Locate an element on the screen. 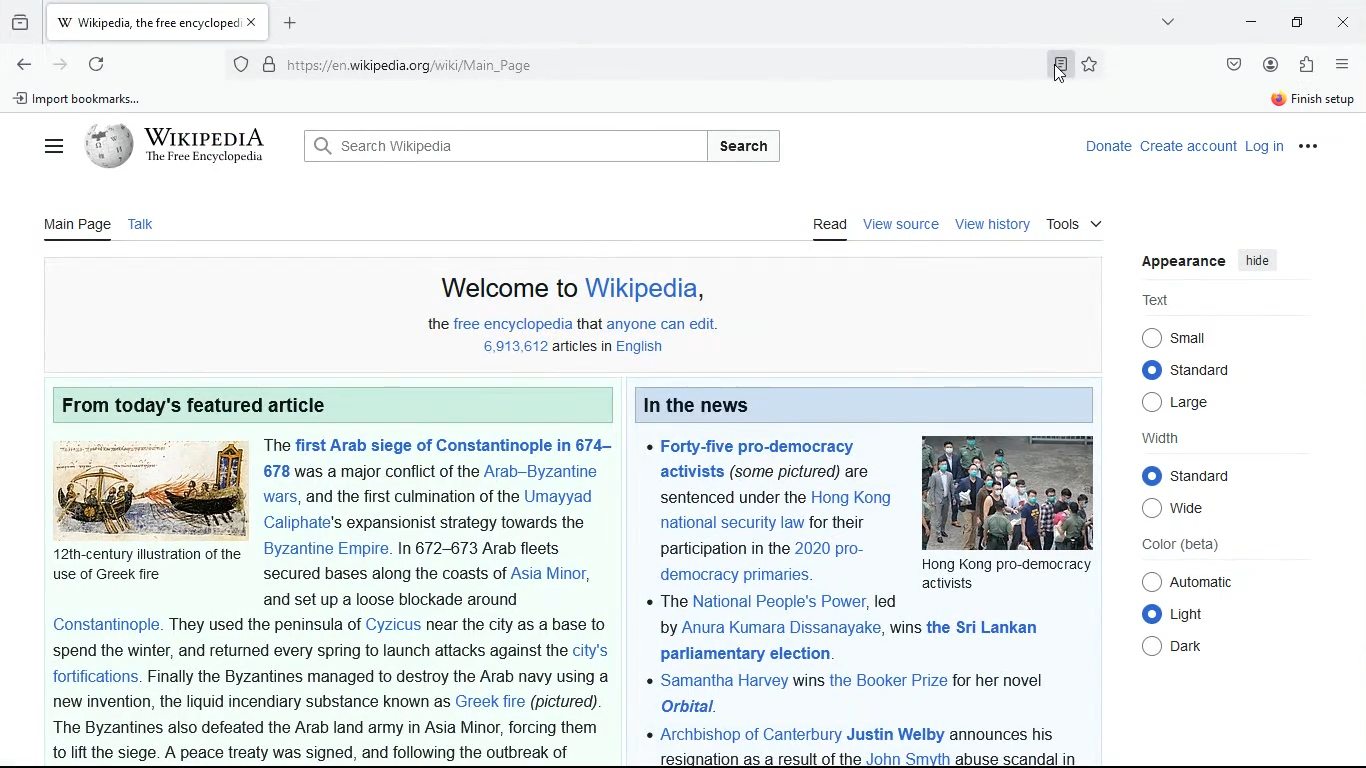 This screenshot has width=1366, height=768. read is located at coordinates (827, 229).